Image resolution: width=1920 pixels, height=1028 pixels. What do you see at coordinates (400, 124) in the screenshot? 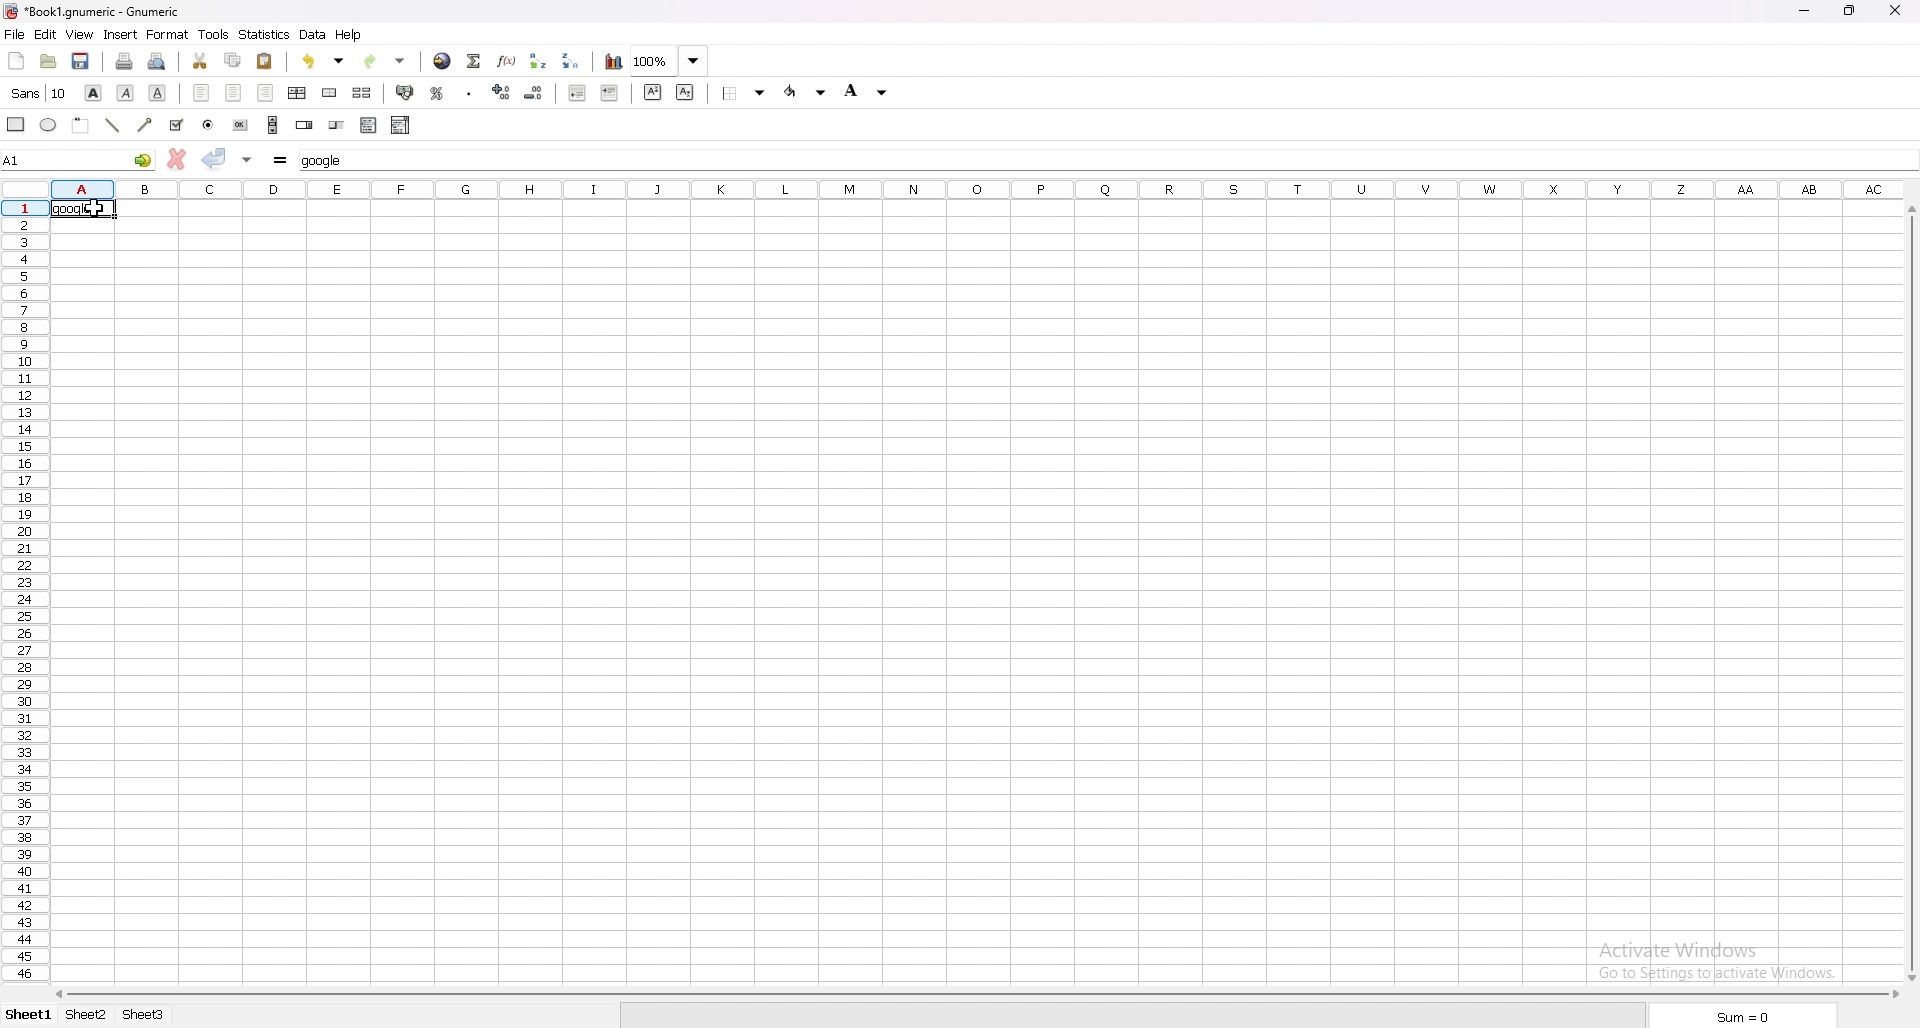
I see `combo box` at bounding box center [400, 124].